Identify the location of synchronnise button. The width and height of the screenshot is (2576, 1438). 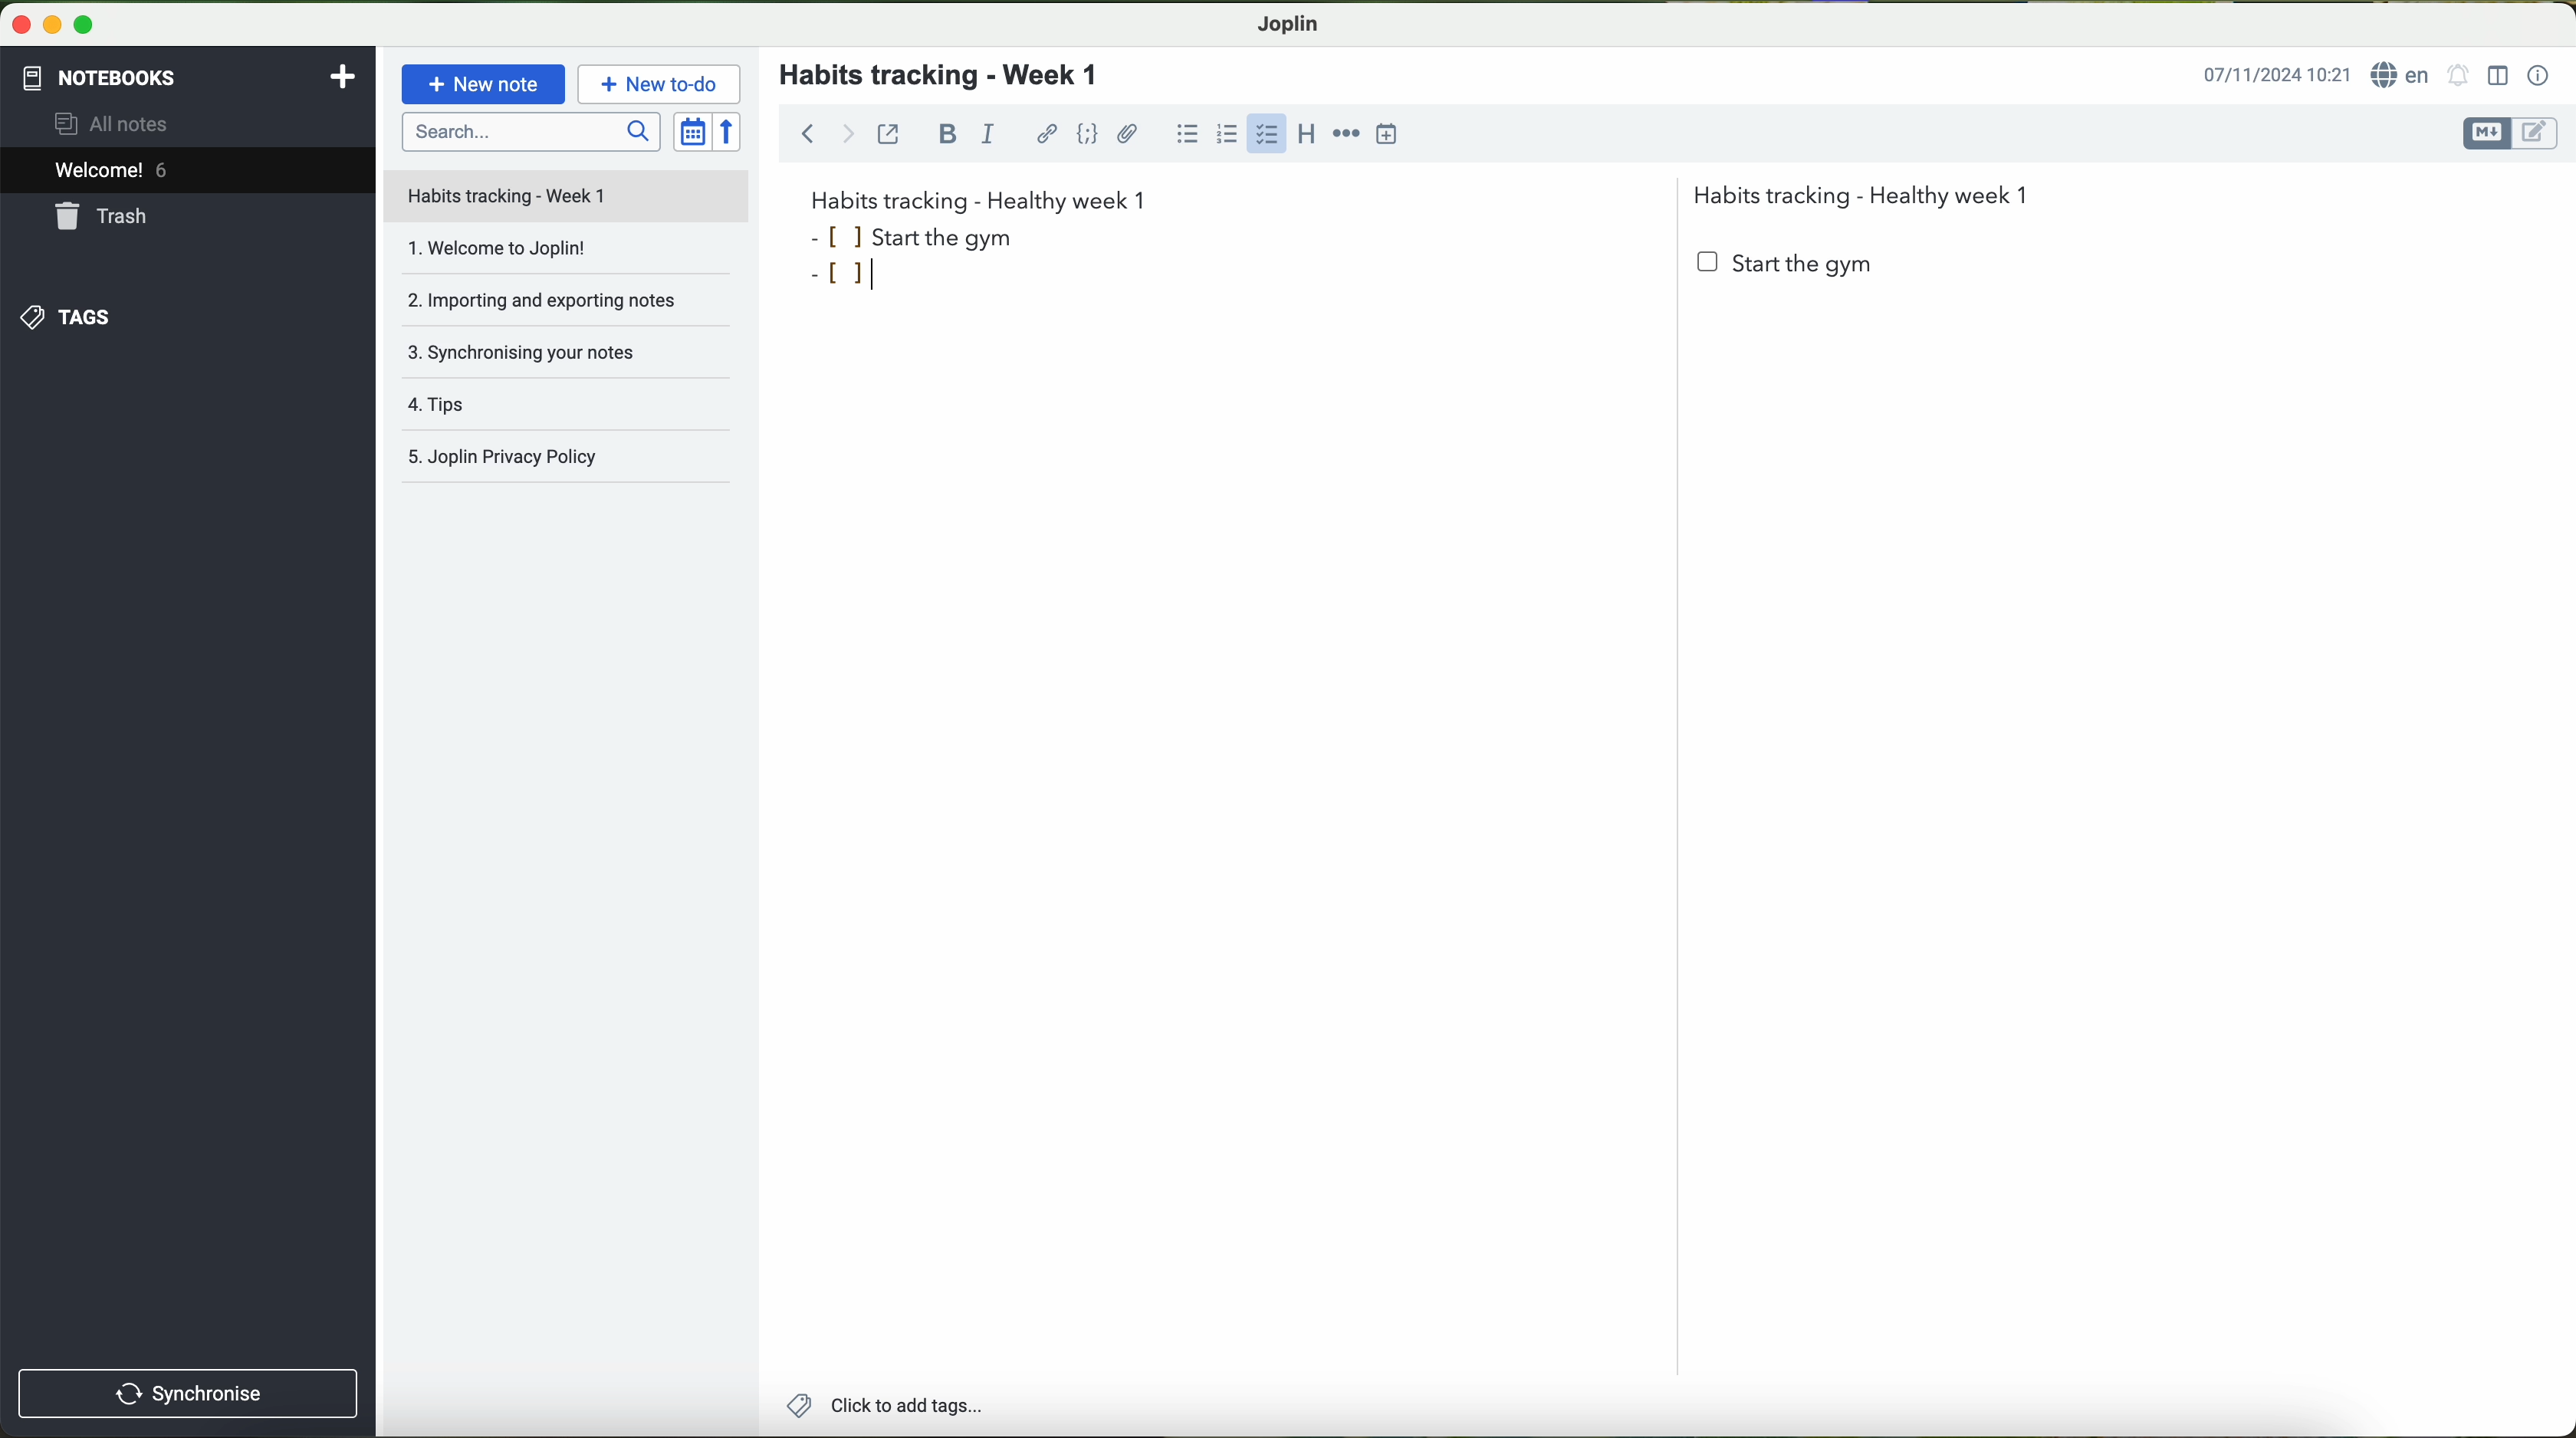
(185, 1395).